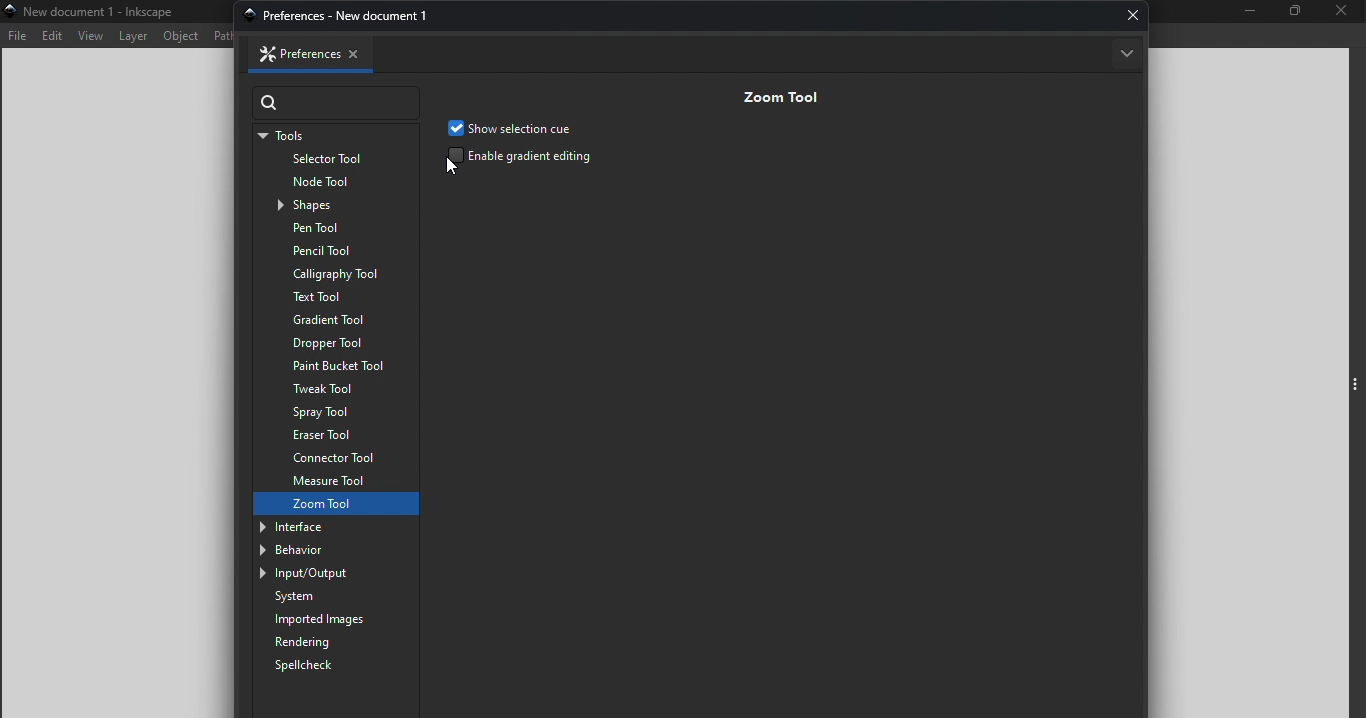 This screenshot has width=1366, height=718. What do you see at coordinates (336, 100) in the screenshot?
I see `Search bar` at bounding box center [336, 100].